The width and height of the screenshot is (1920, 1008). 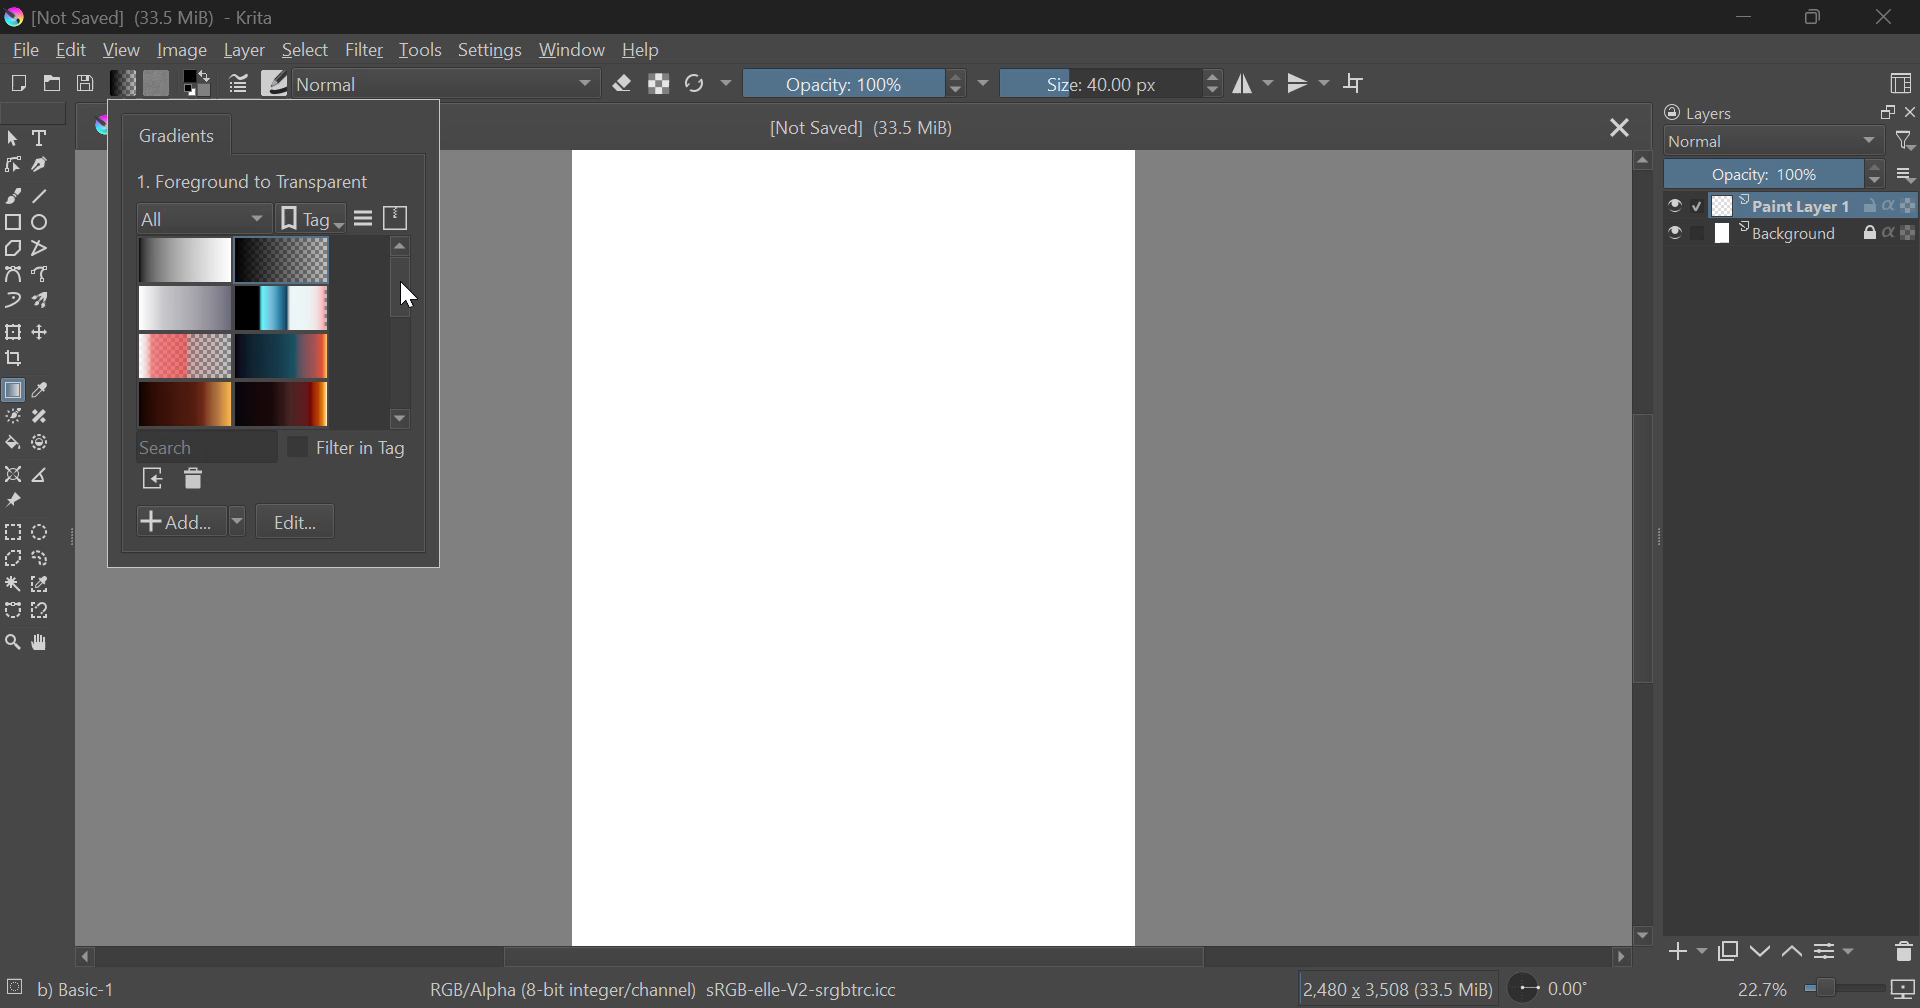 I want to click on Gradient 6, so click(x=283, y=354).